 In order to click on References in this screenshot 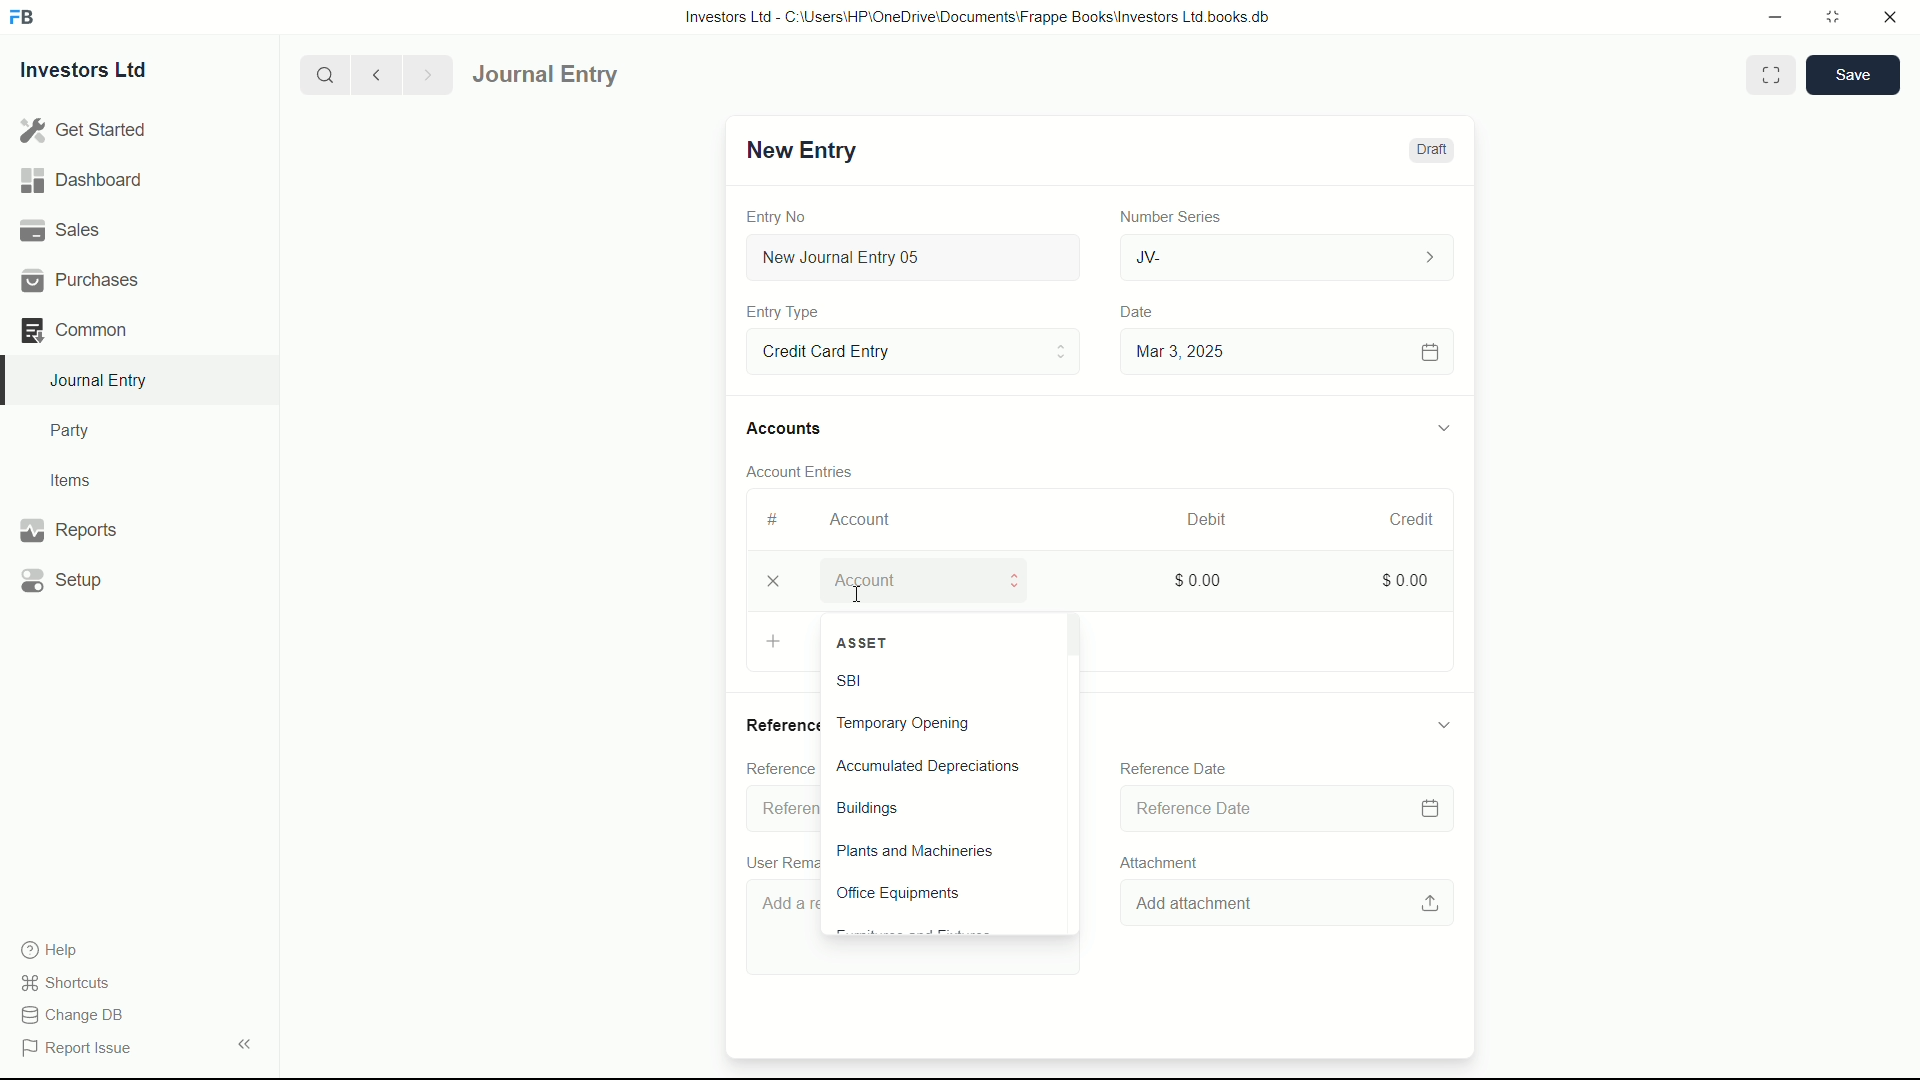, I will do `click(779, 724)`.